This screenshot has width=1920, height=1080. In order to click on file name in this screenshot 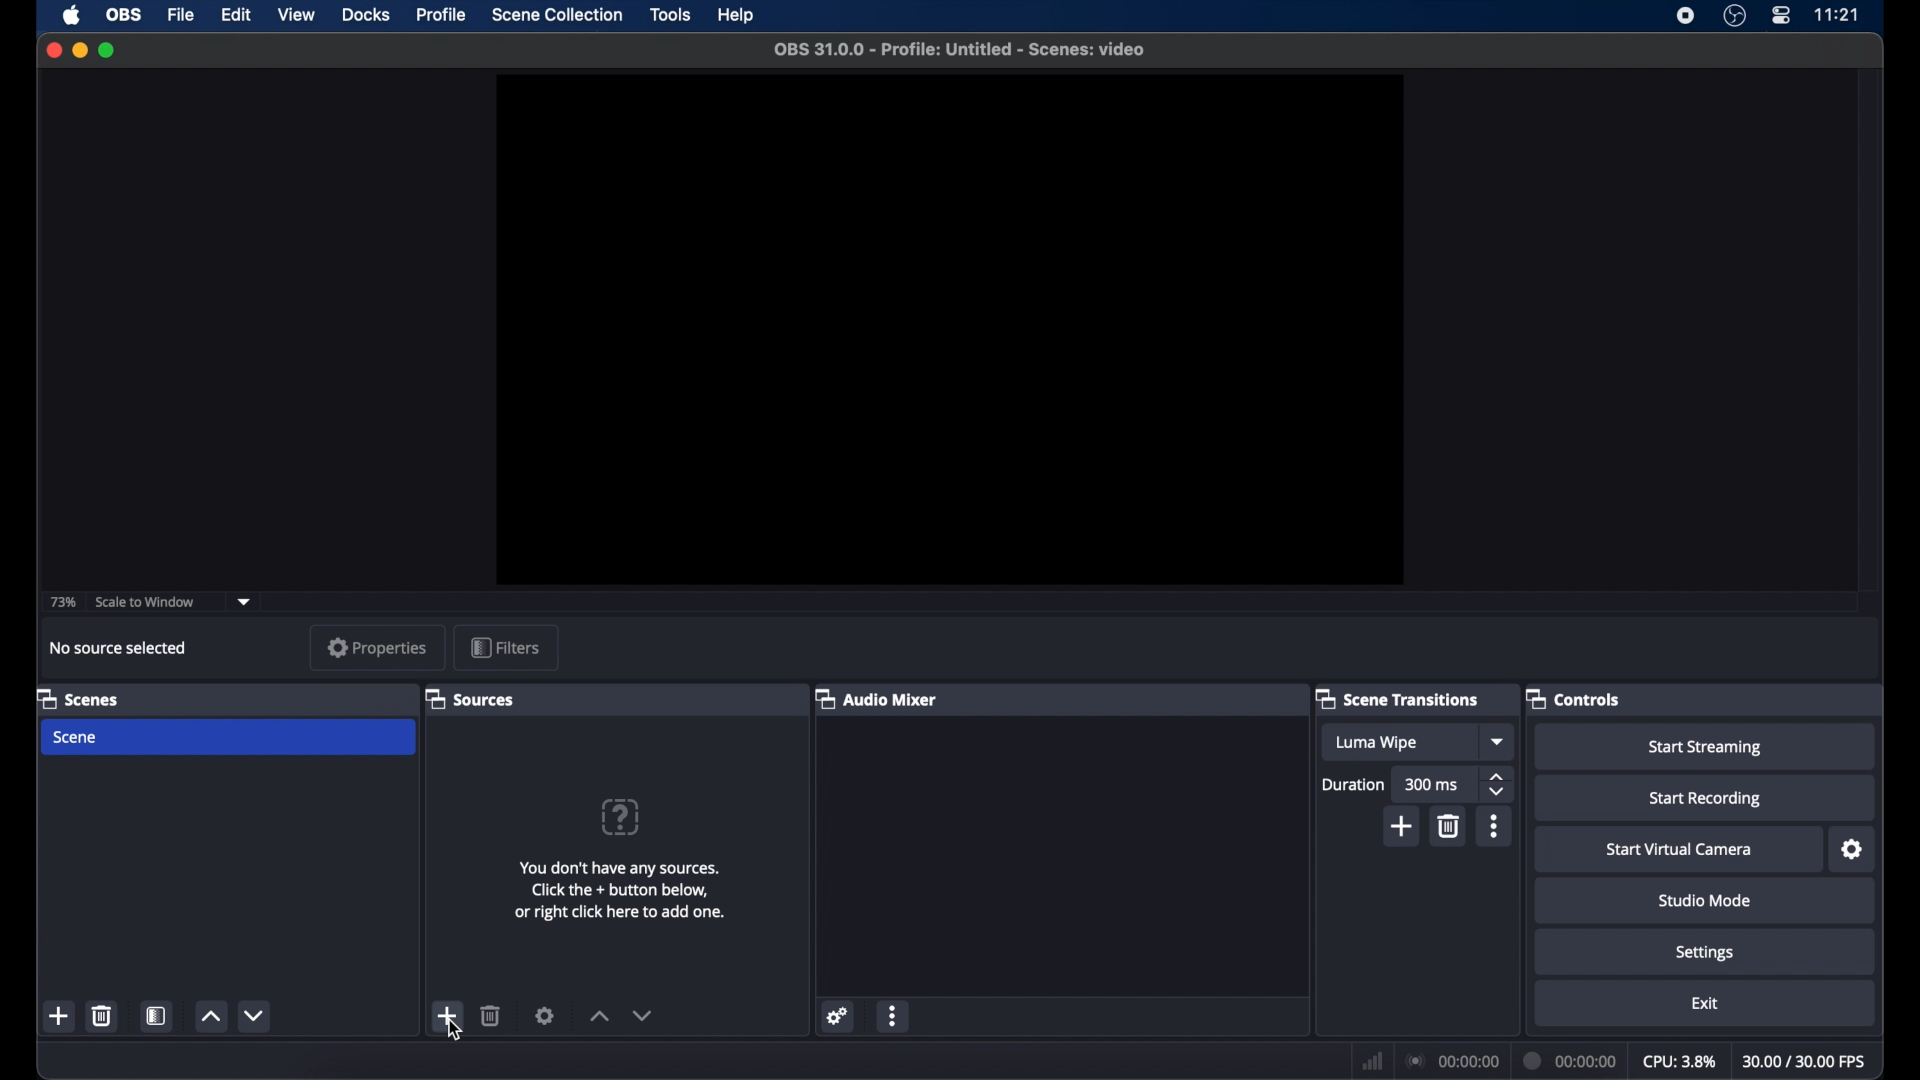, I will do `click(960, 50)`.